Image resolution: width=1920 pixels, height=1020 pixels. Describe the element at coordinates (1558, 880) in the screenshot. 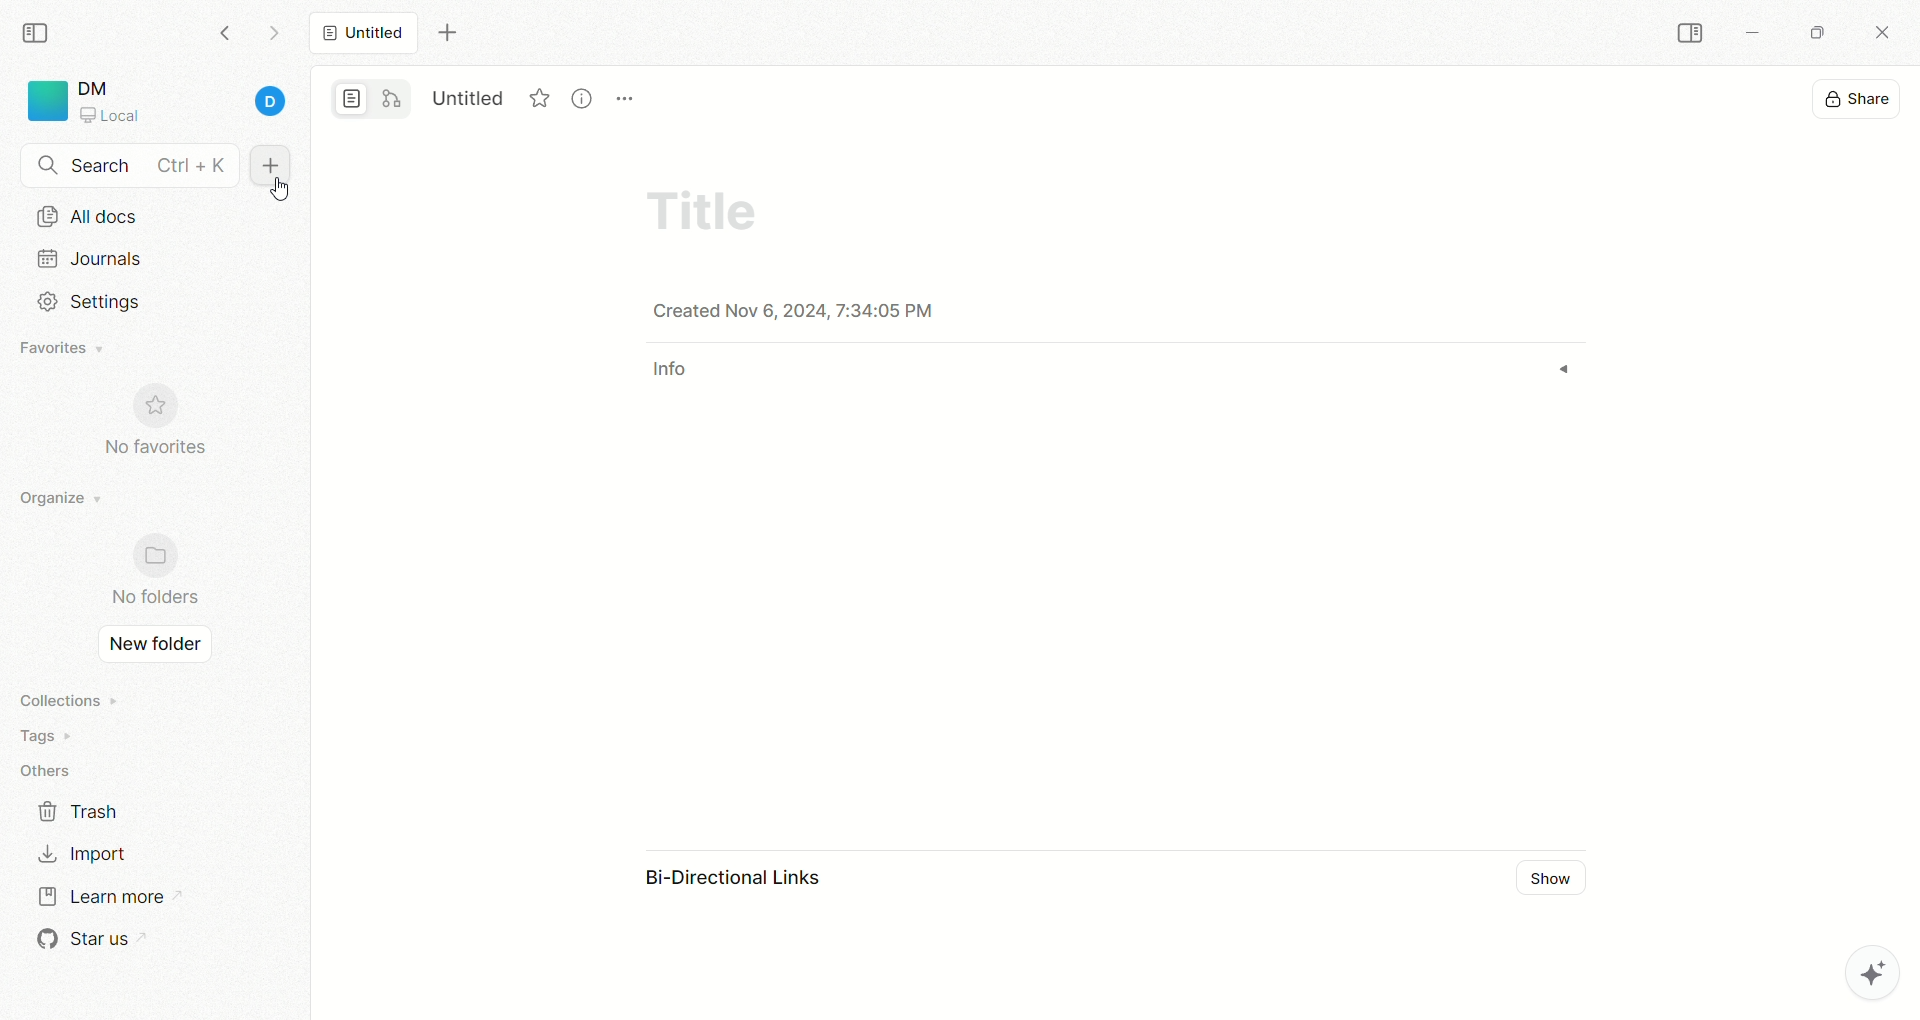

I see `show` at that location.